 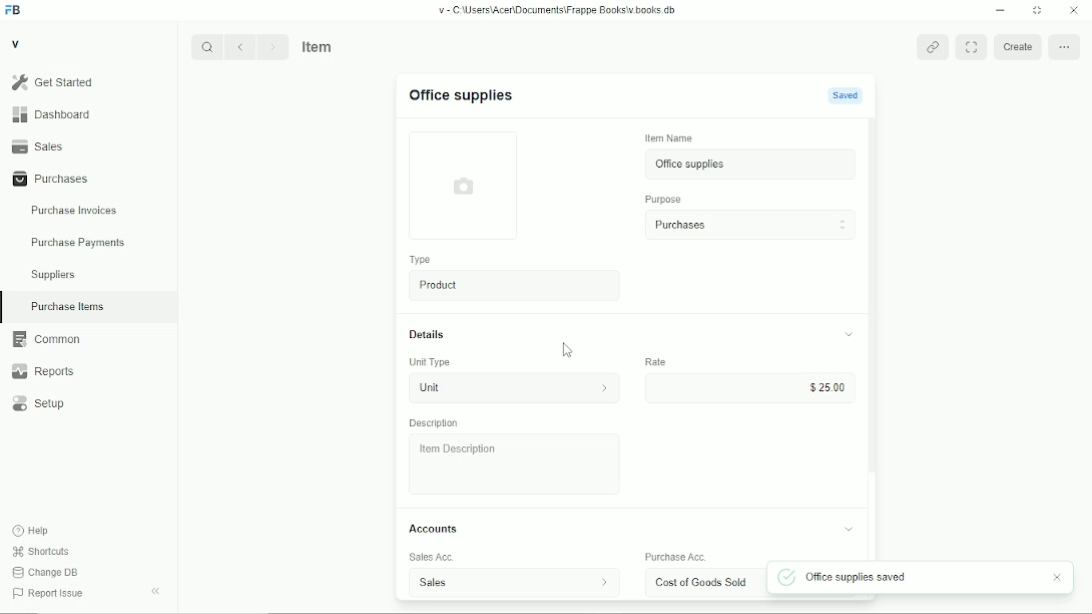 I want to click on get started, so click(x=53, y=82).